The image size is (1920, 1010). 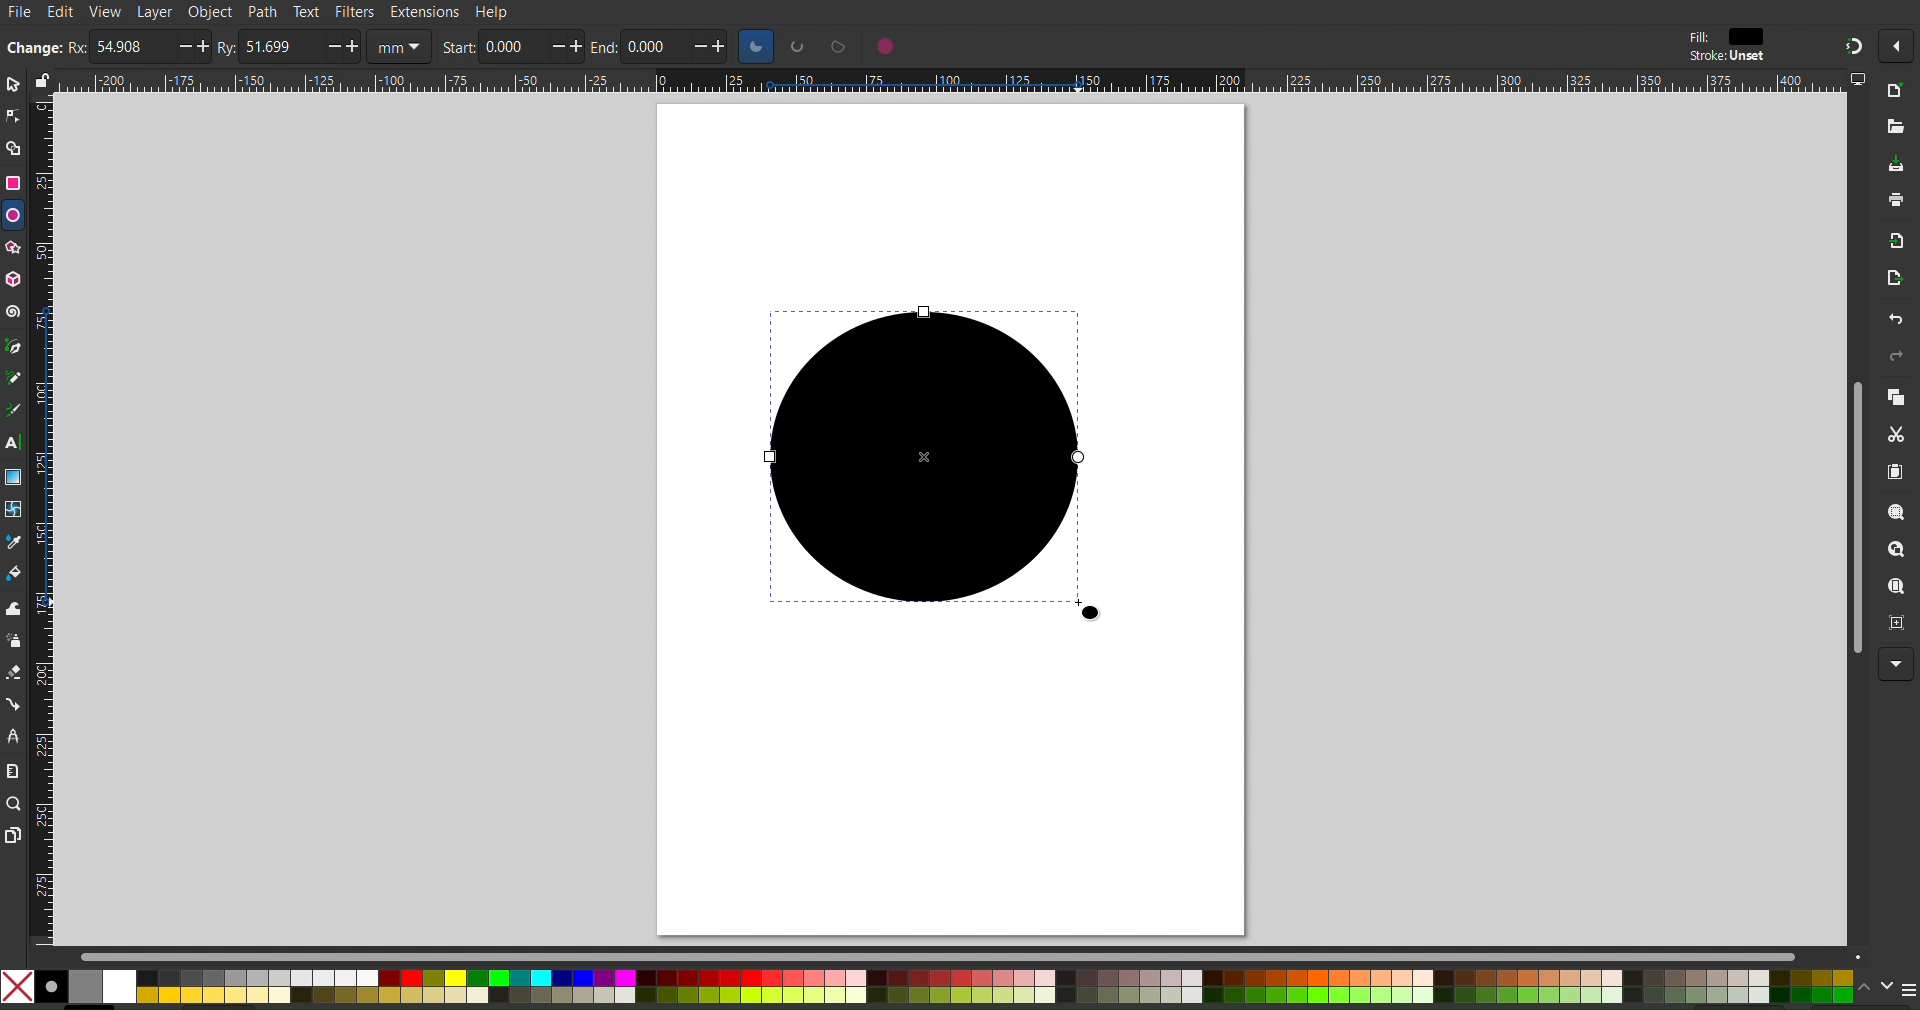 What do you see at coordinates (1862, 82) in the screenshot?
I see `computer icon` at bounding box center [1862, 82].